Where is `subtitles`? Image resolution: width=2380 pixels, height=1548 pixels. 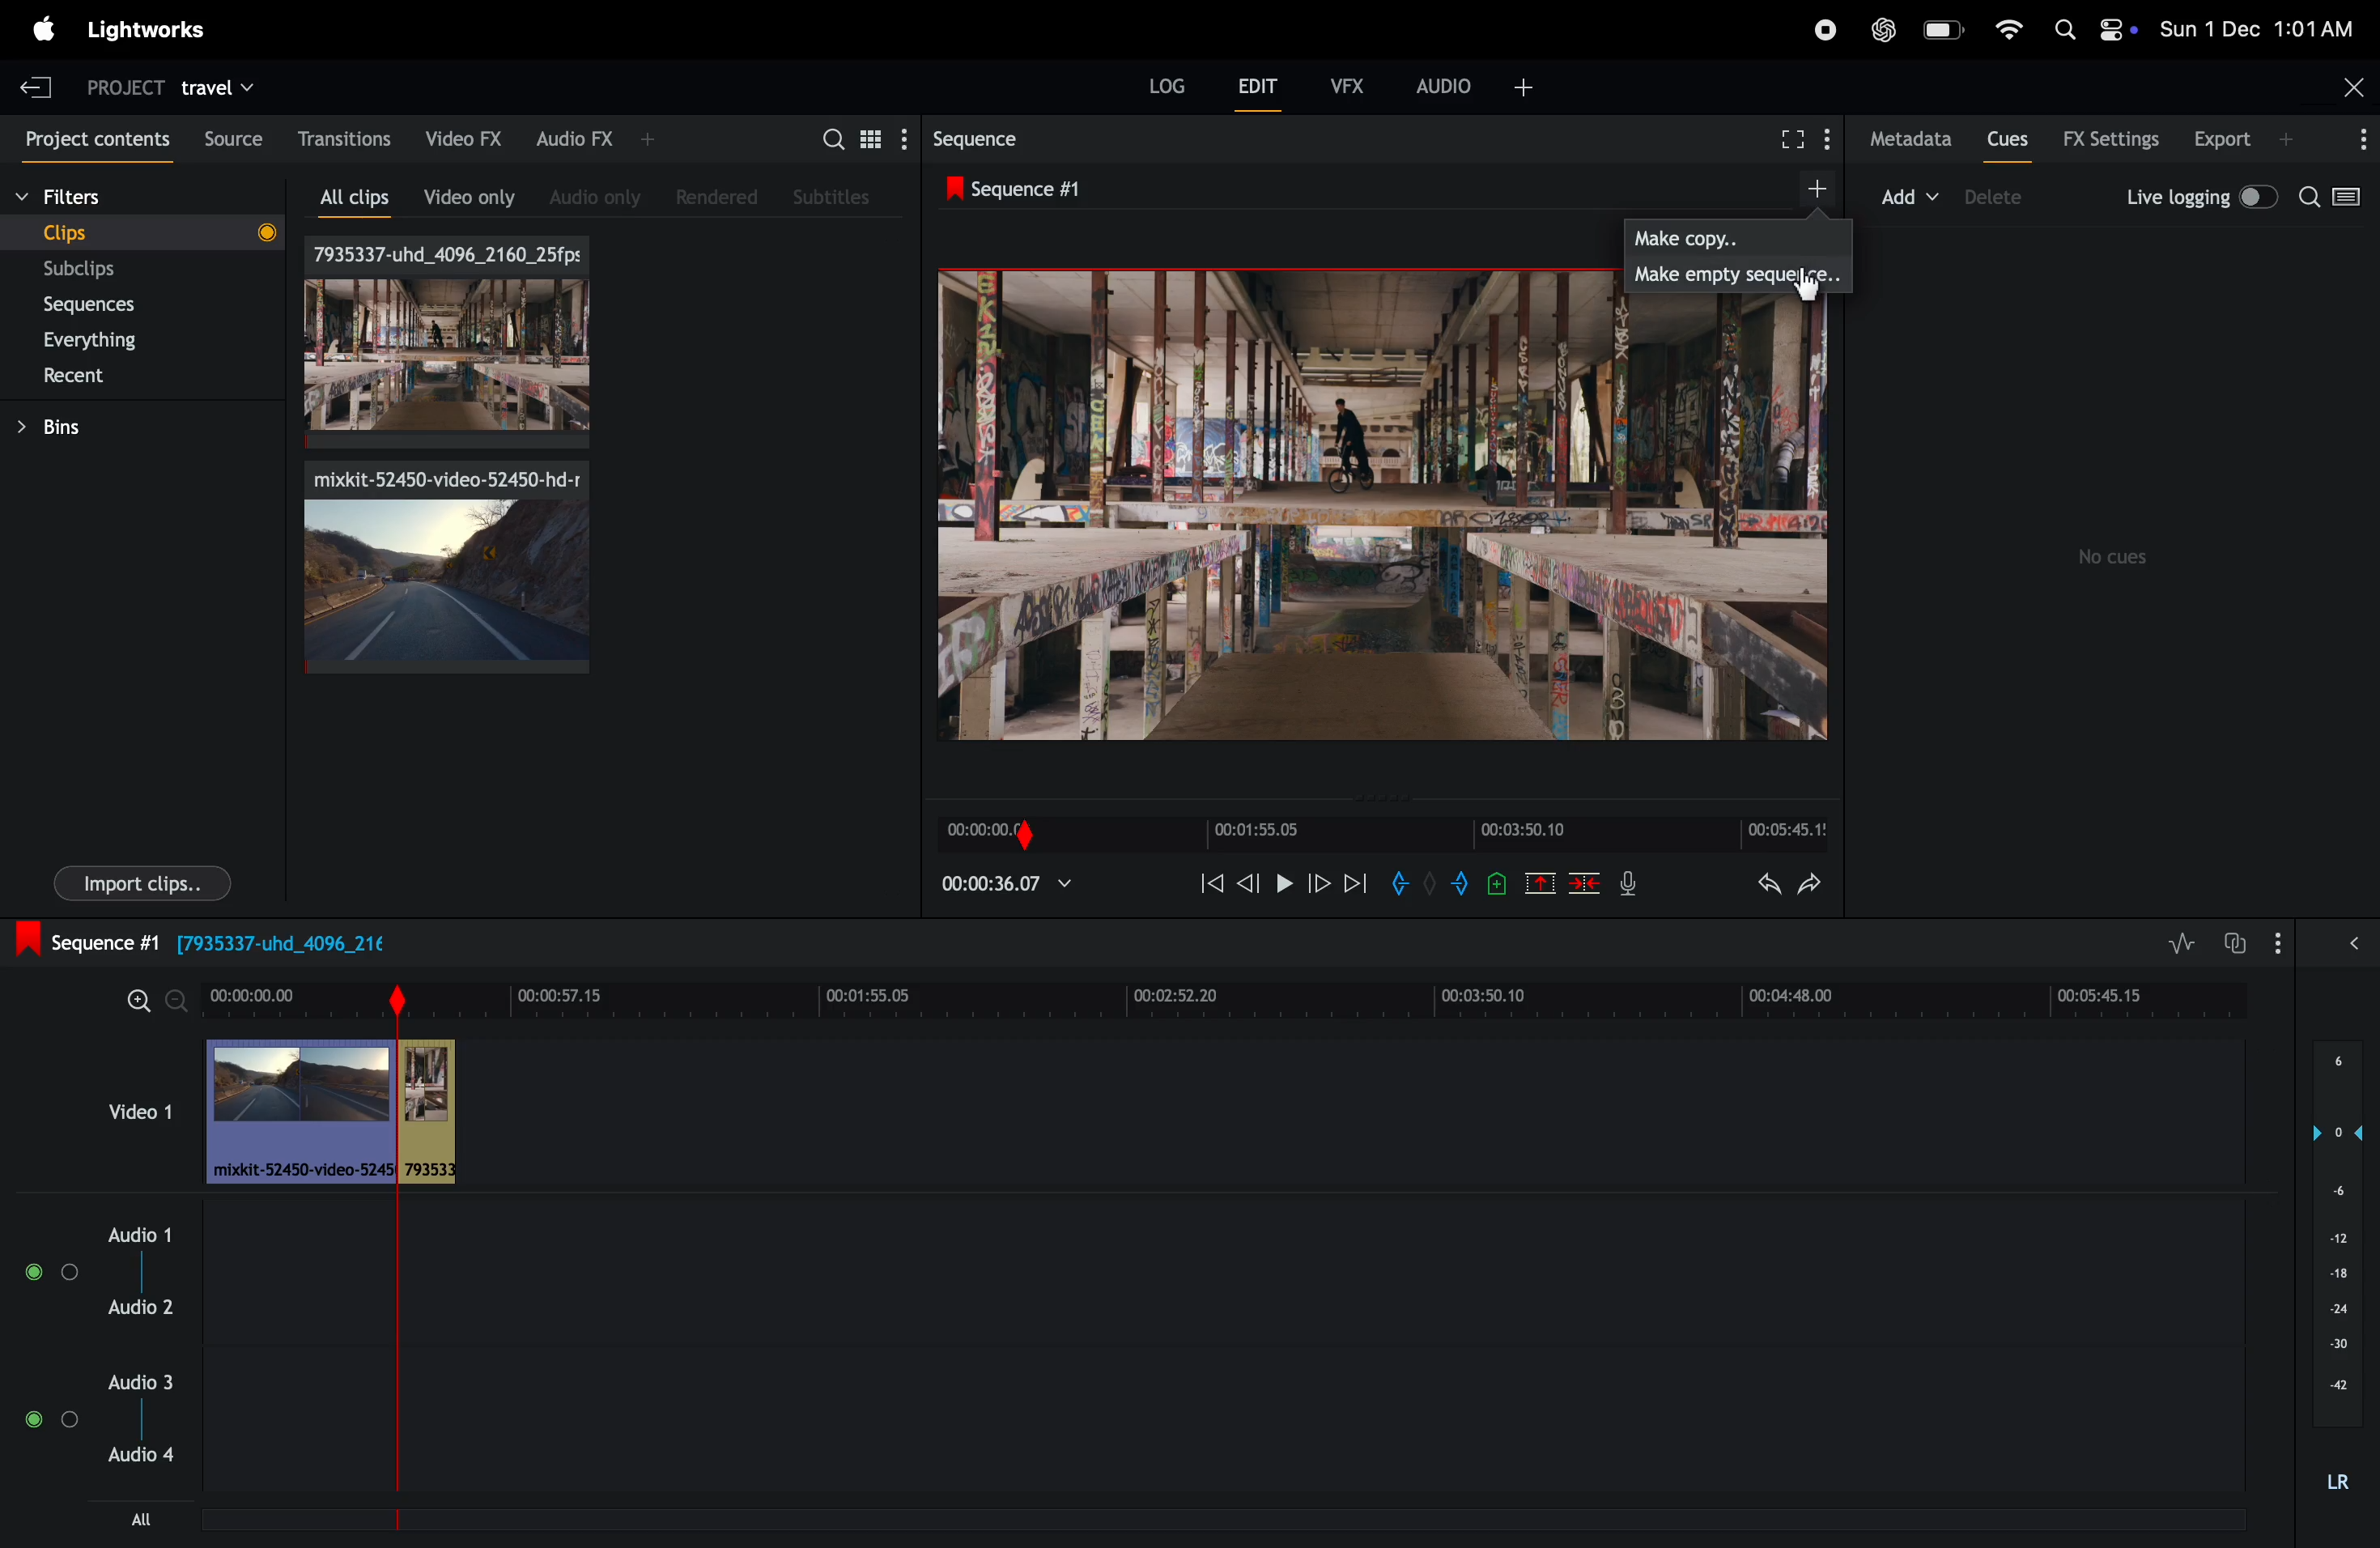 subtitles is located at coordinates (835, 197).